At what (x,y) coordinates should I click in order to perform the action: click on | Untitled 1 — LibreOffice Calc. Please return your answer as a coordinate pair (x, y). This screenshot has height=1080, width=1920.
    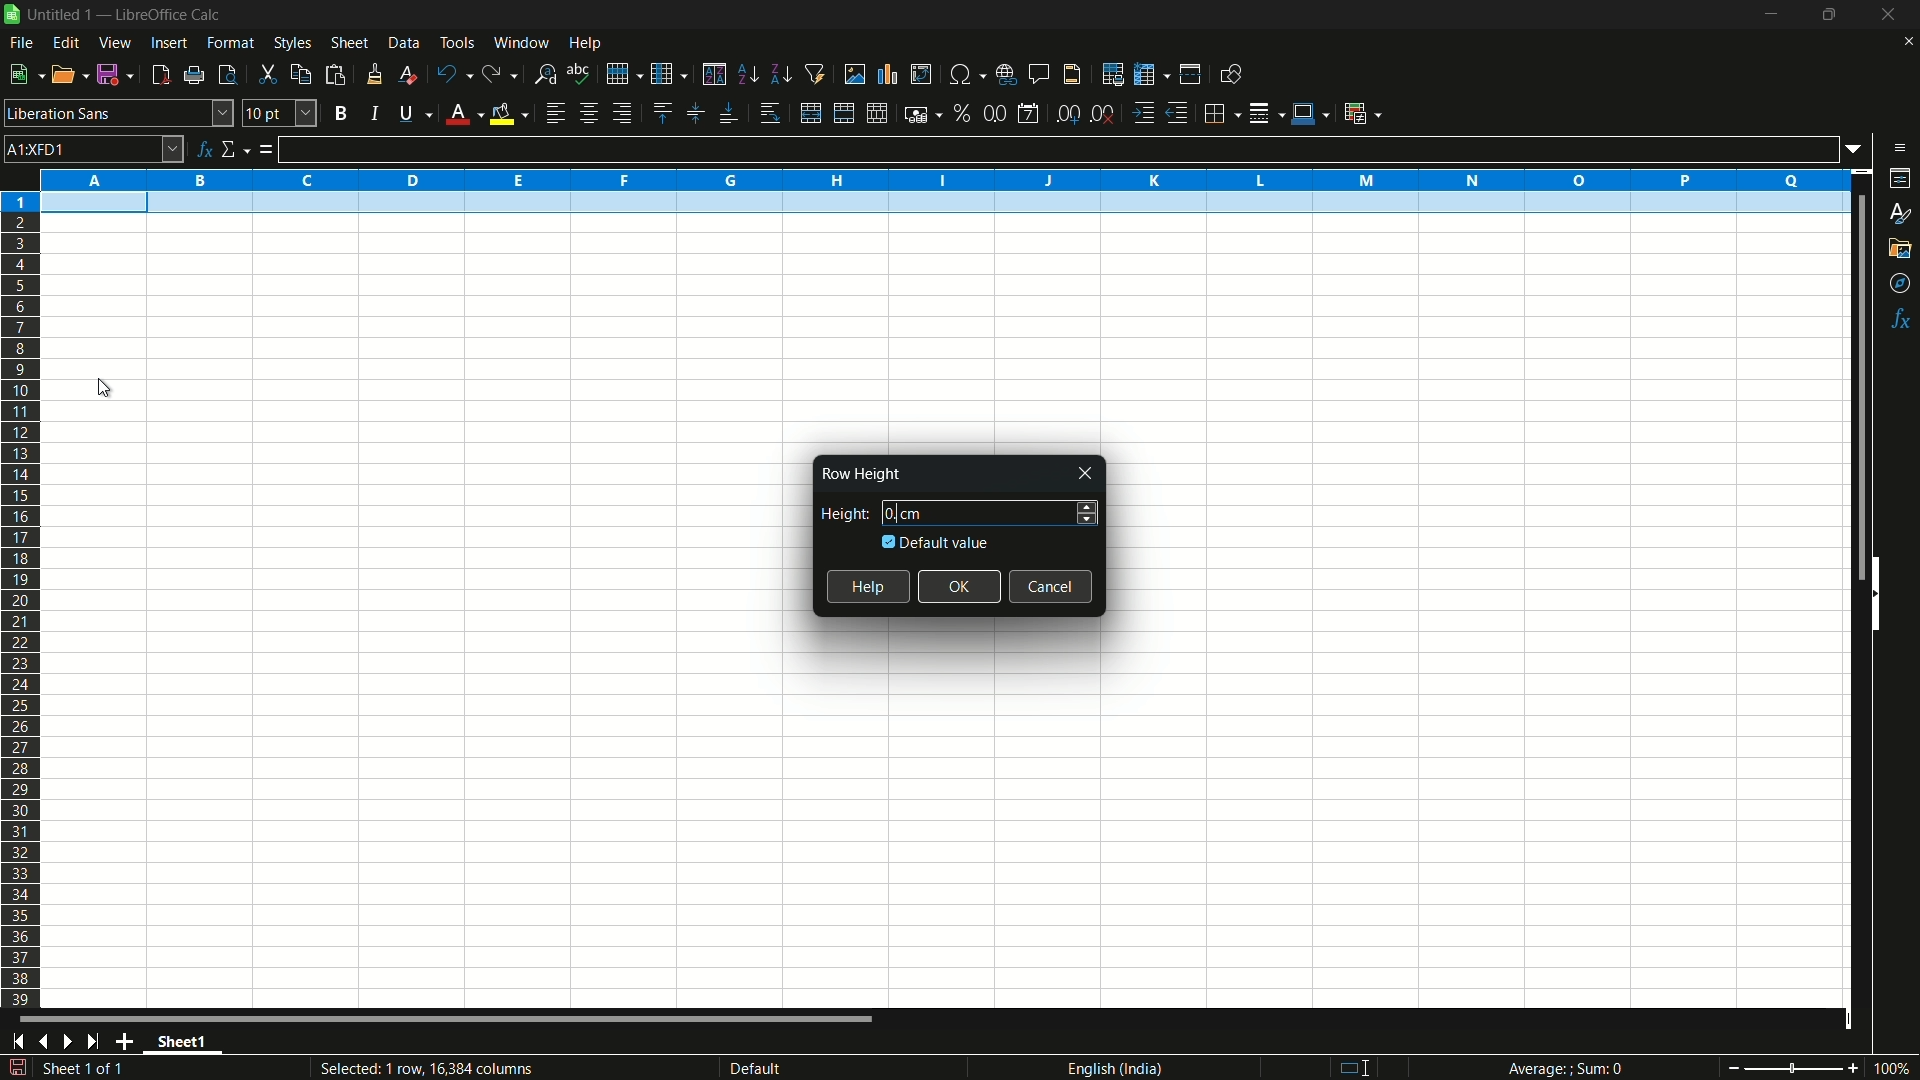
    Looking at the image, I should click on (121, 13).